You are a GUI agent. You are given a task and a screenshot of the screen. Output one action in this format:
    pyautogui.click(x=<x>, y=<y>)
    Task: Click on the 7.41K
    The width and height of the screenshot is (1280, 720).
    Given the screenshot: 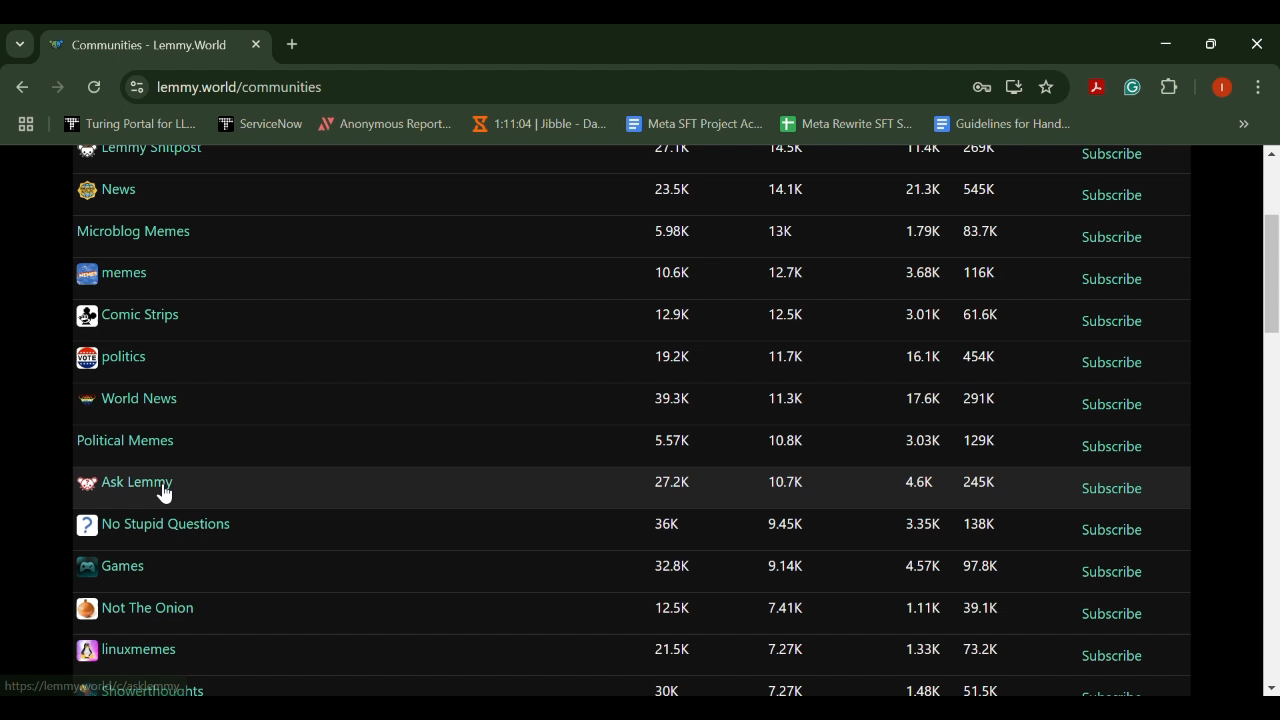 What is the action you would take?
    pyautogui.click(x=783, y=607)
    